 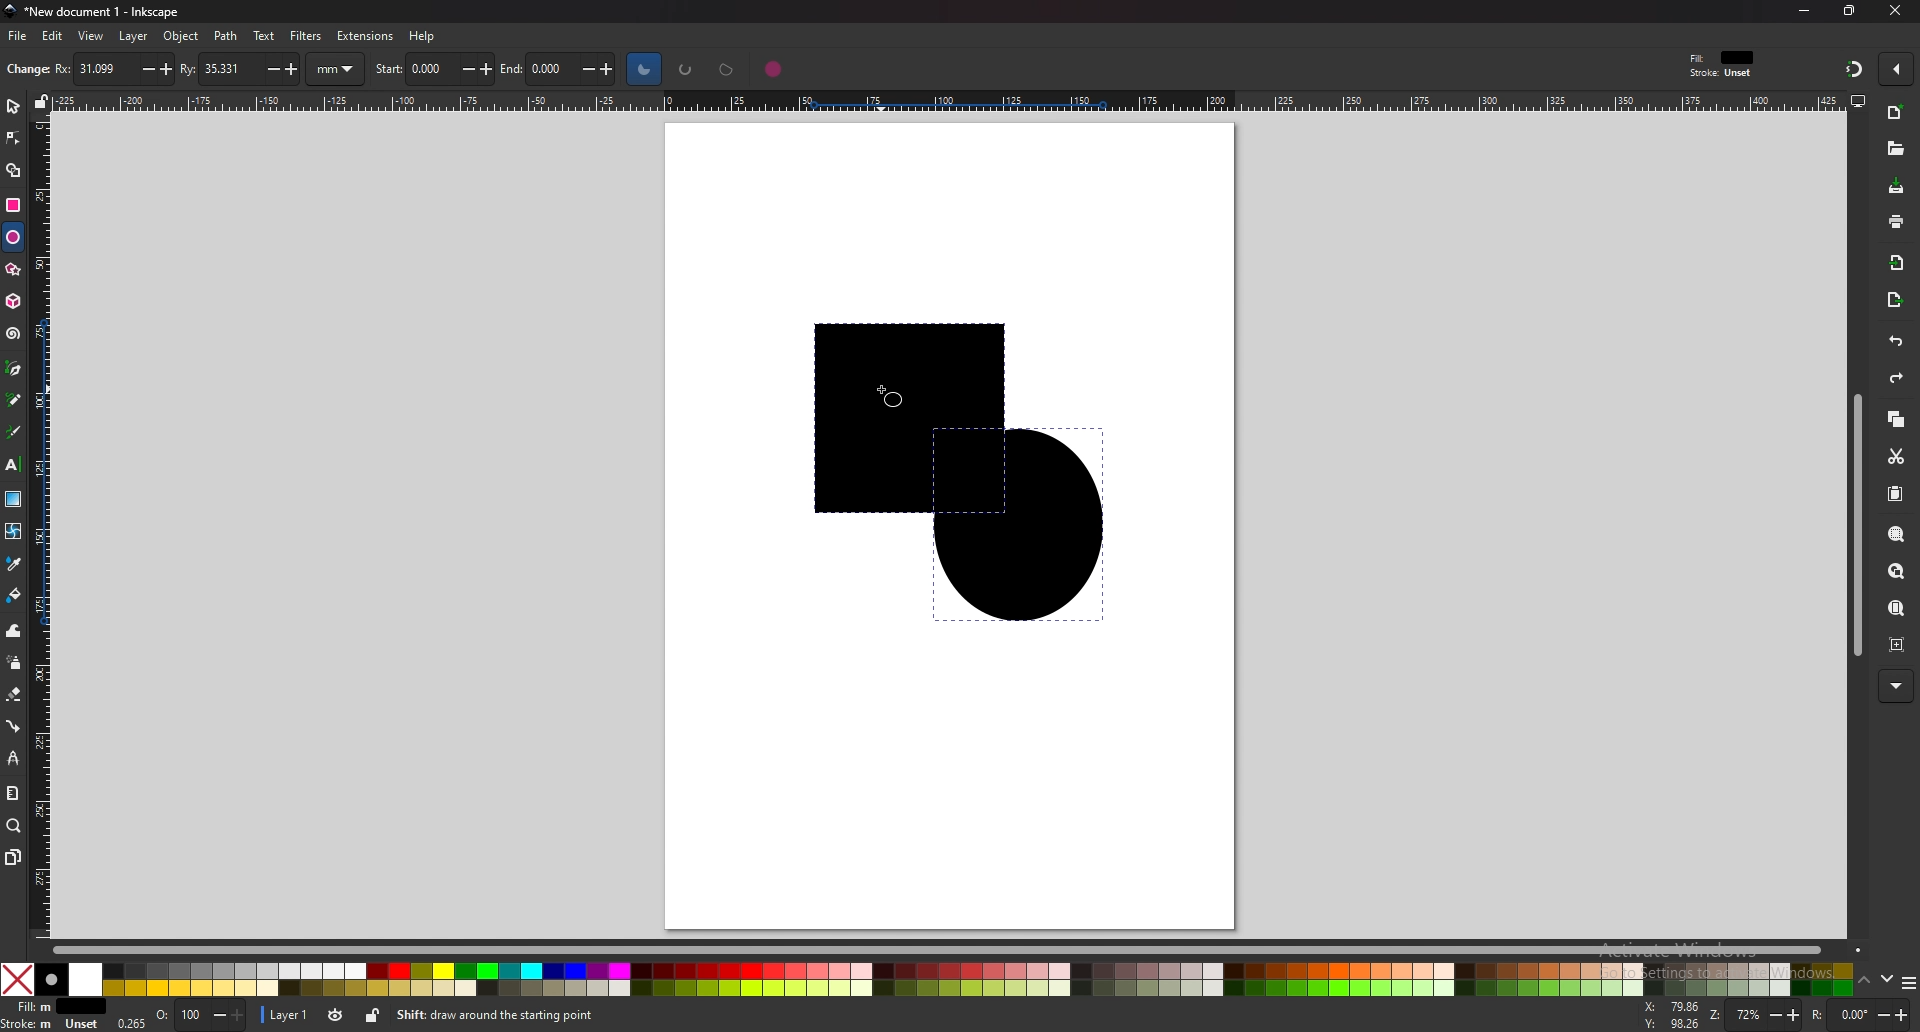 I want to click on up, so click(x=1866, y=981).